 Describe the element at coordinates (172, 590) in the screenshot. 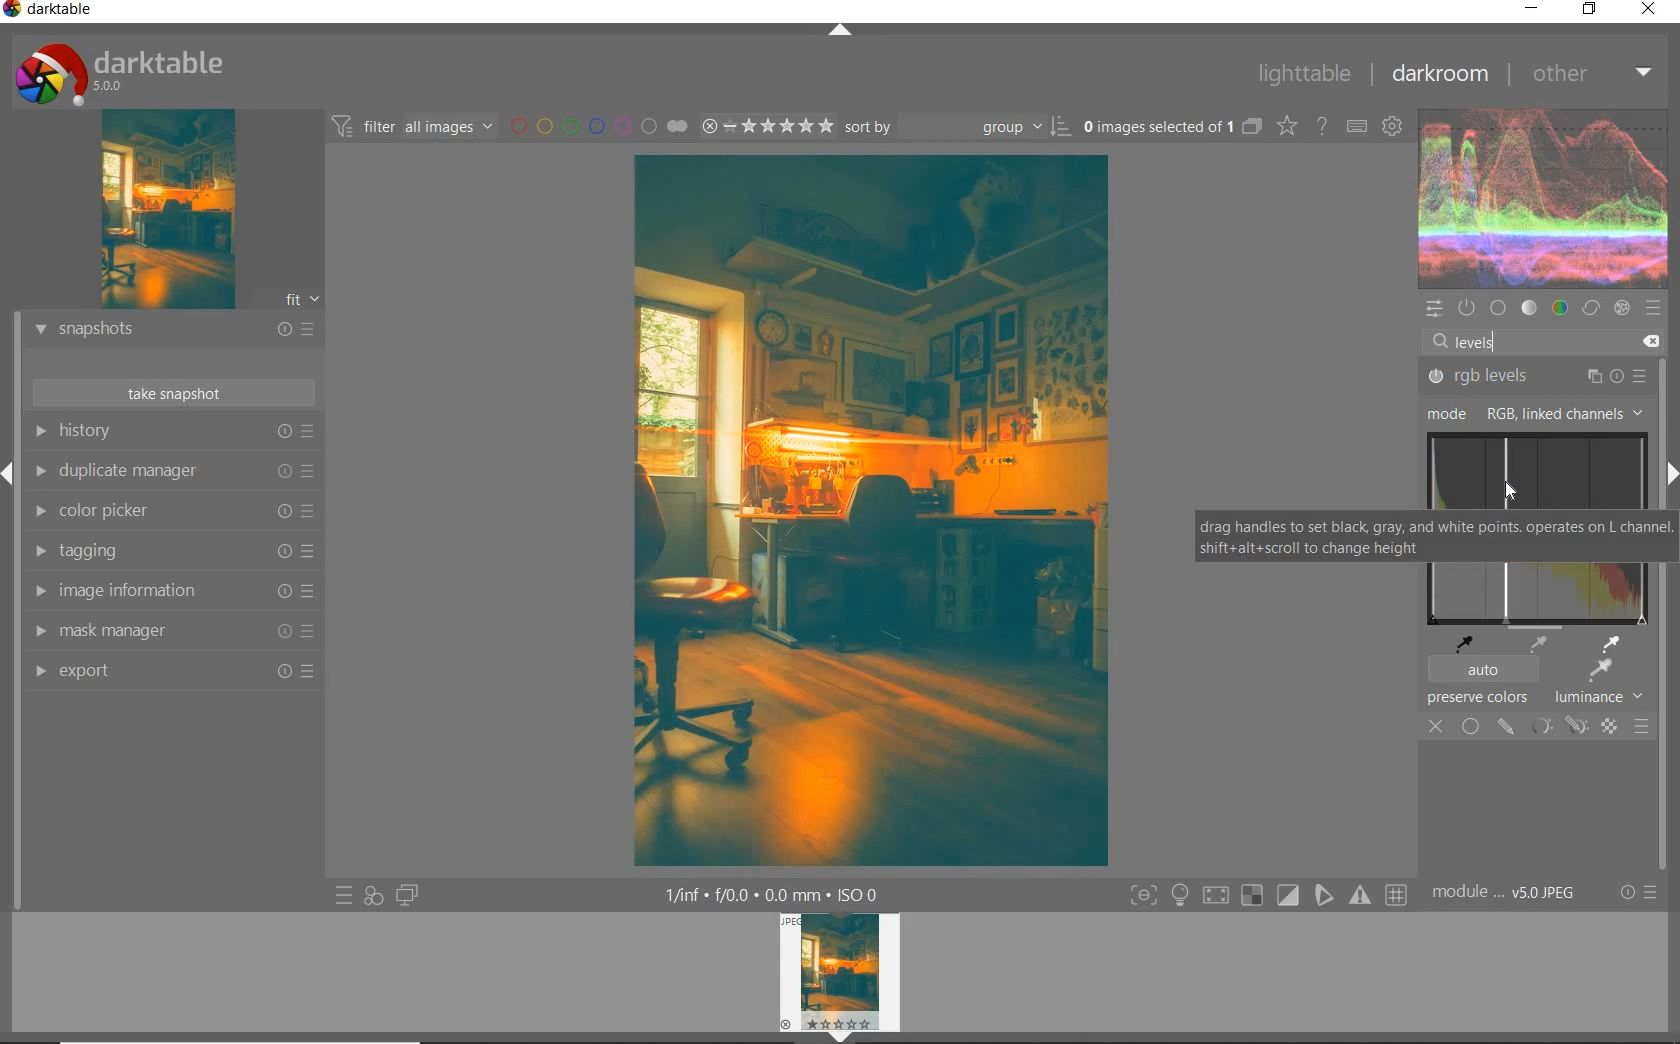

I see `image information` at that location.